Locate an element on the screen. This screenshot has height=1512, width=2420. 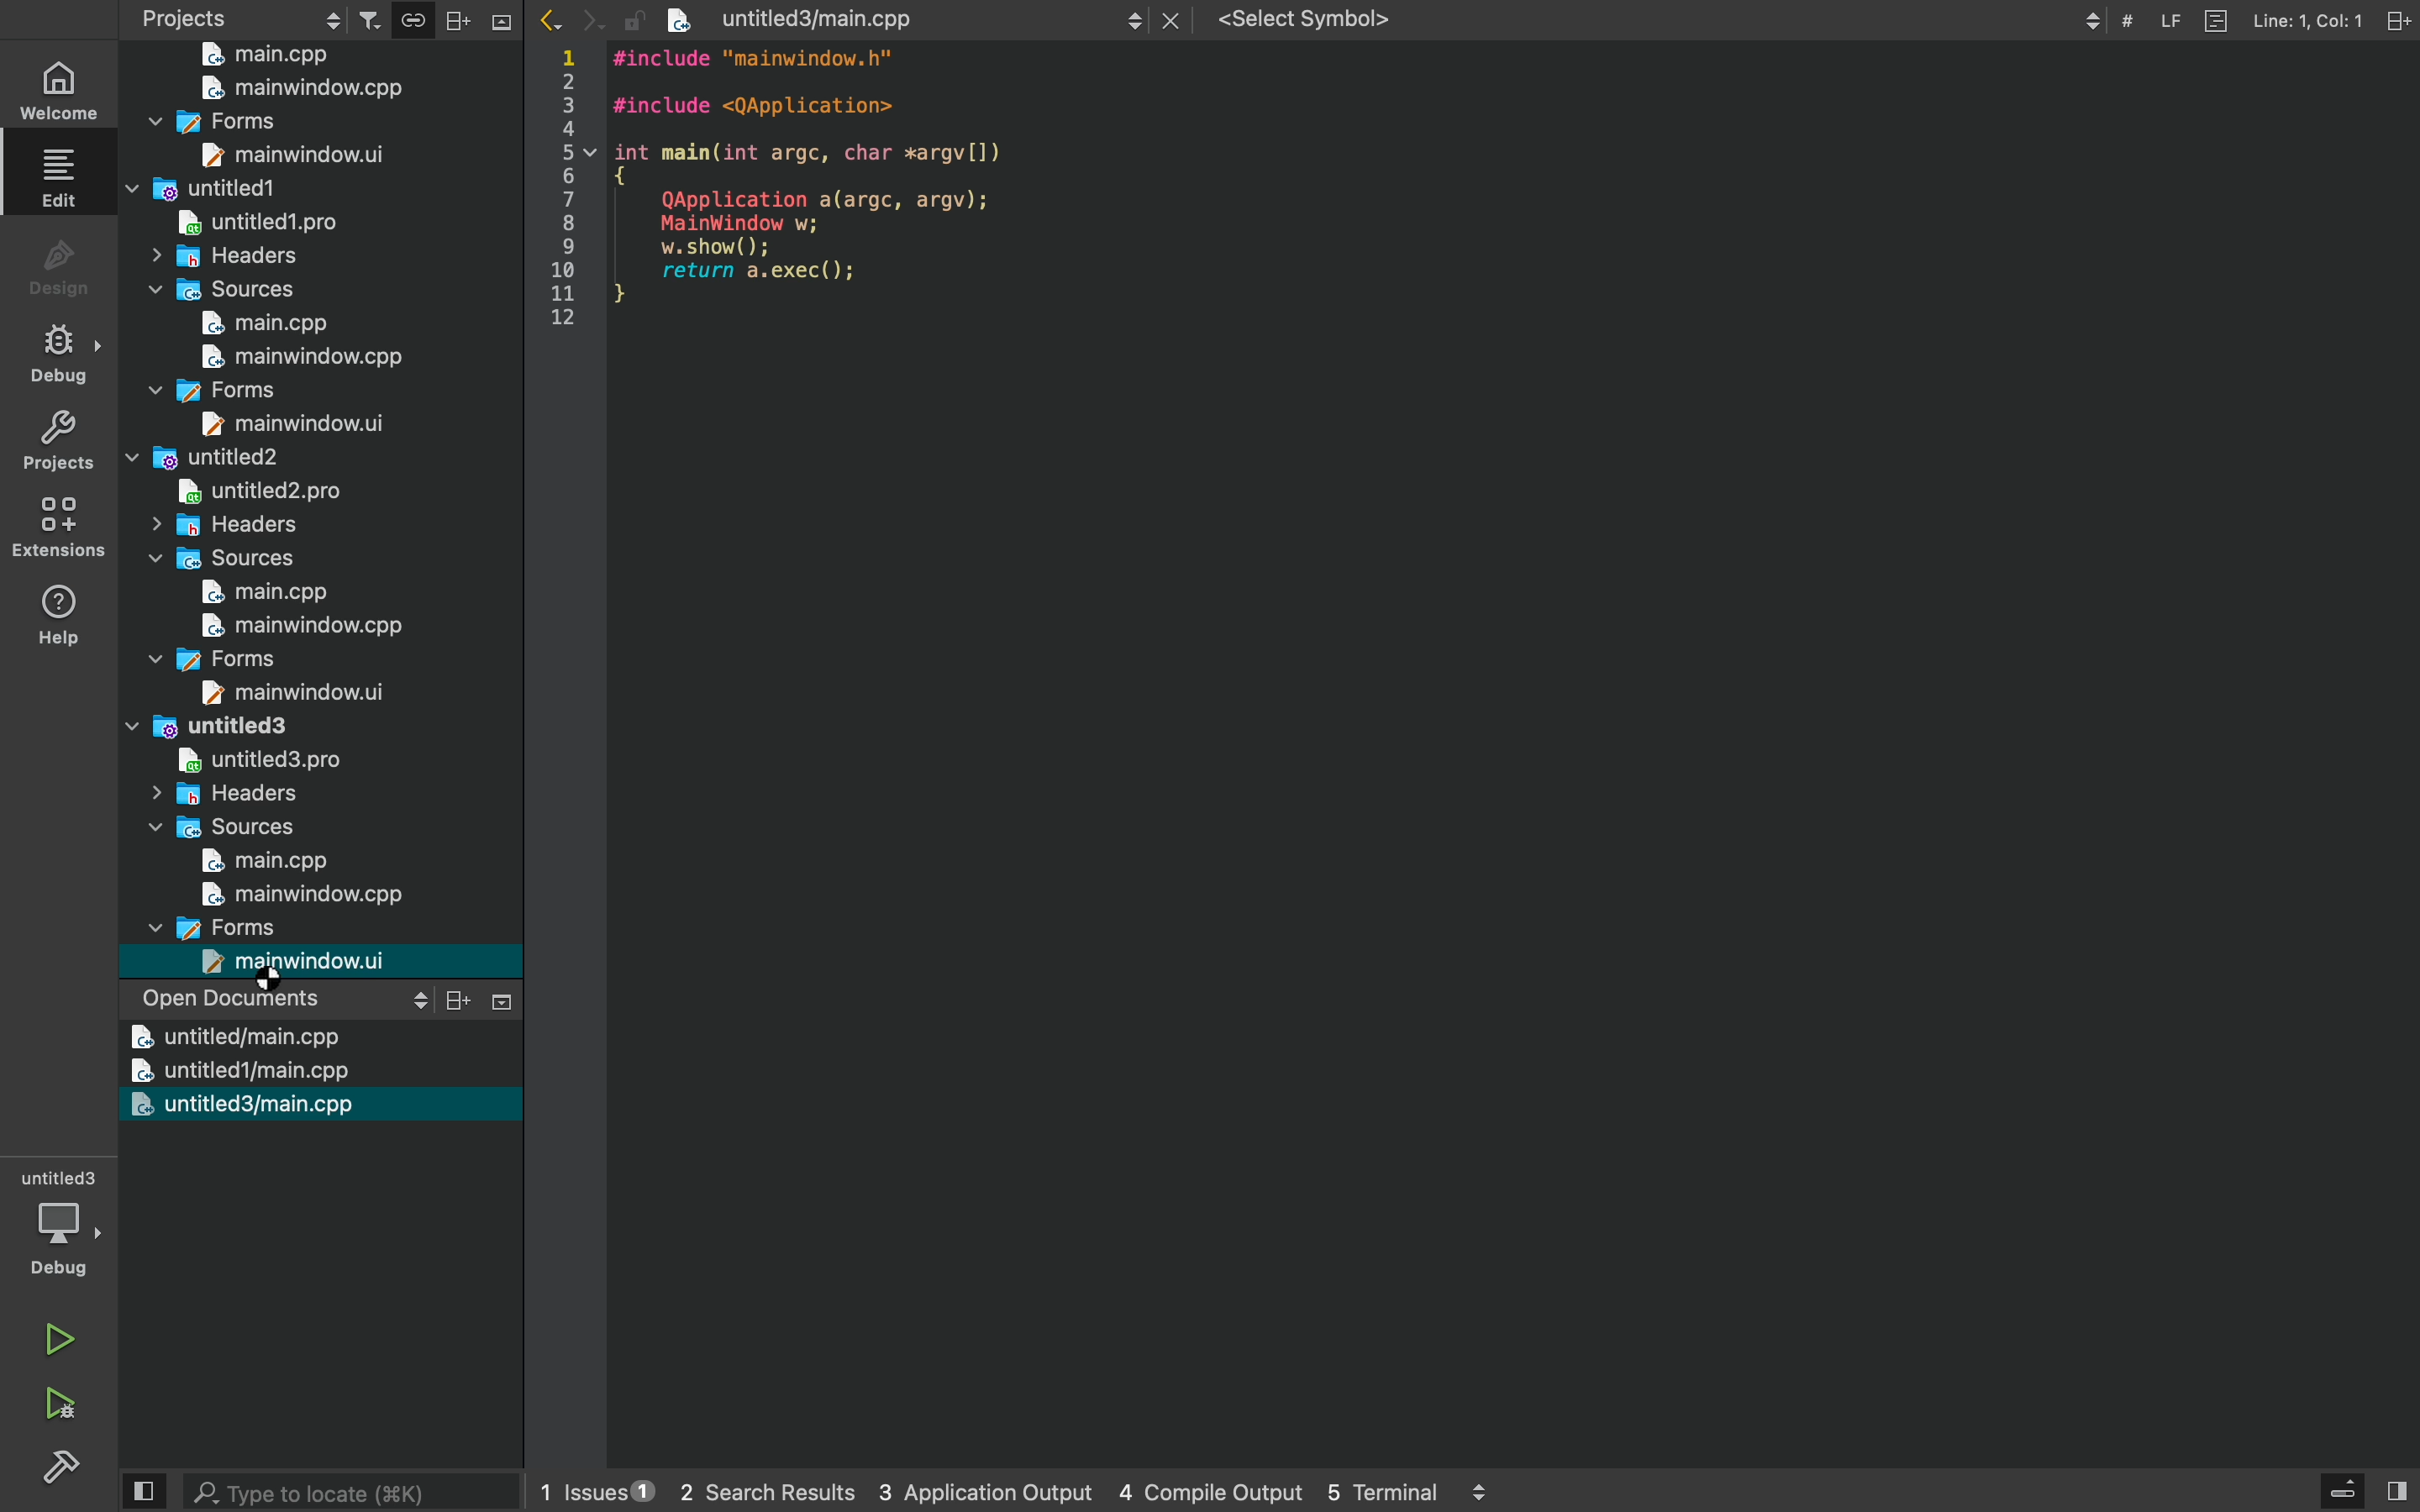
untiled is located at coordinates (262, 222).